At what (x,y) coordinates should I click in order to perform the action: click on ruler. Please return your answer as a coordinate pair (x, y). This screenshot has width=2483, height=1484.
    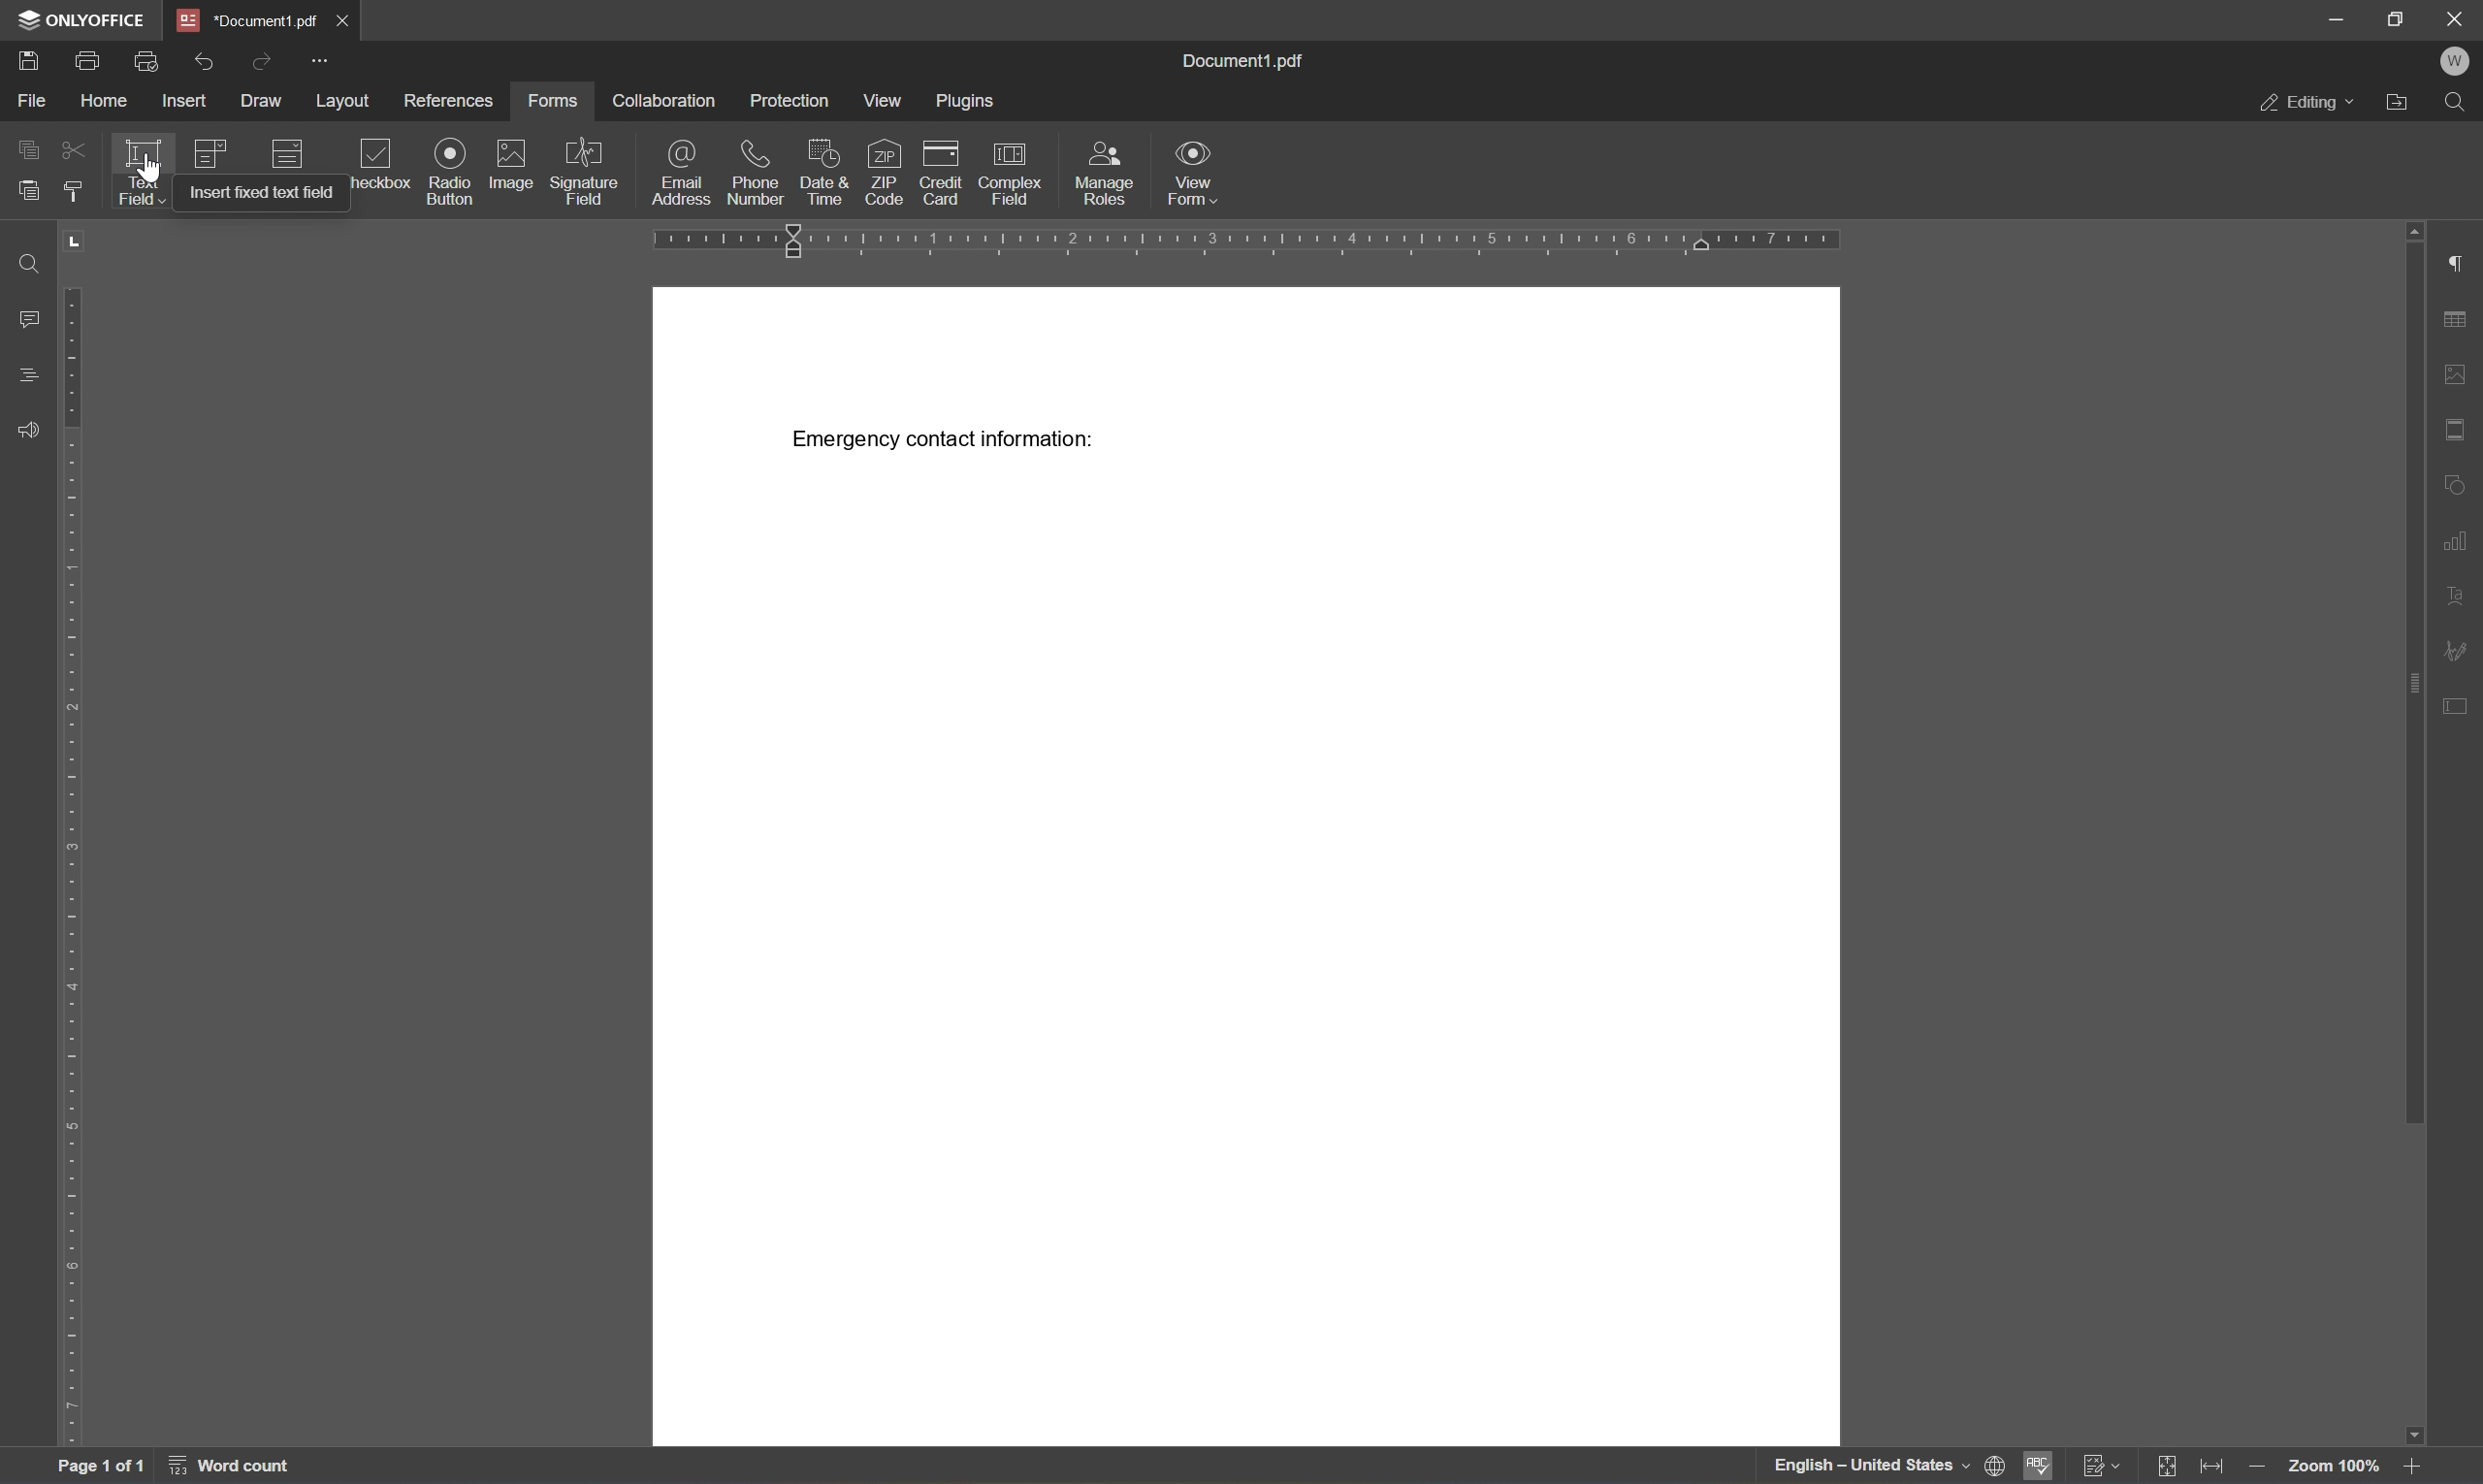
    Looking at the image, I should click on (81, 863).